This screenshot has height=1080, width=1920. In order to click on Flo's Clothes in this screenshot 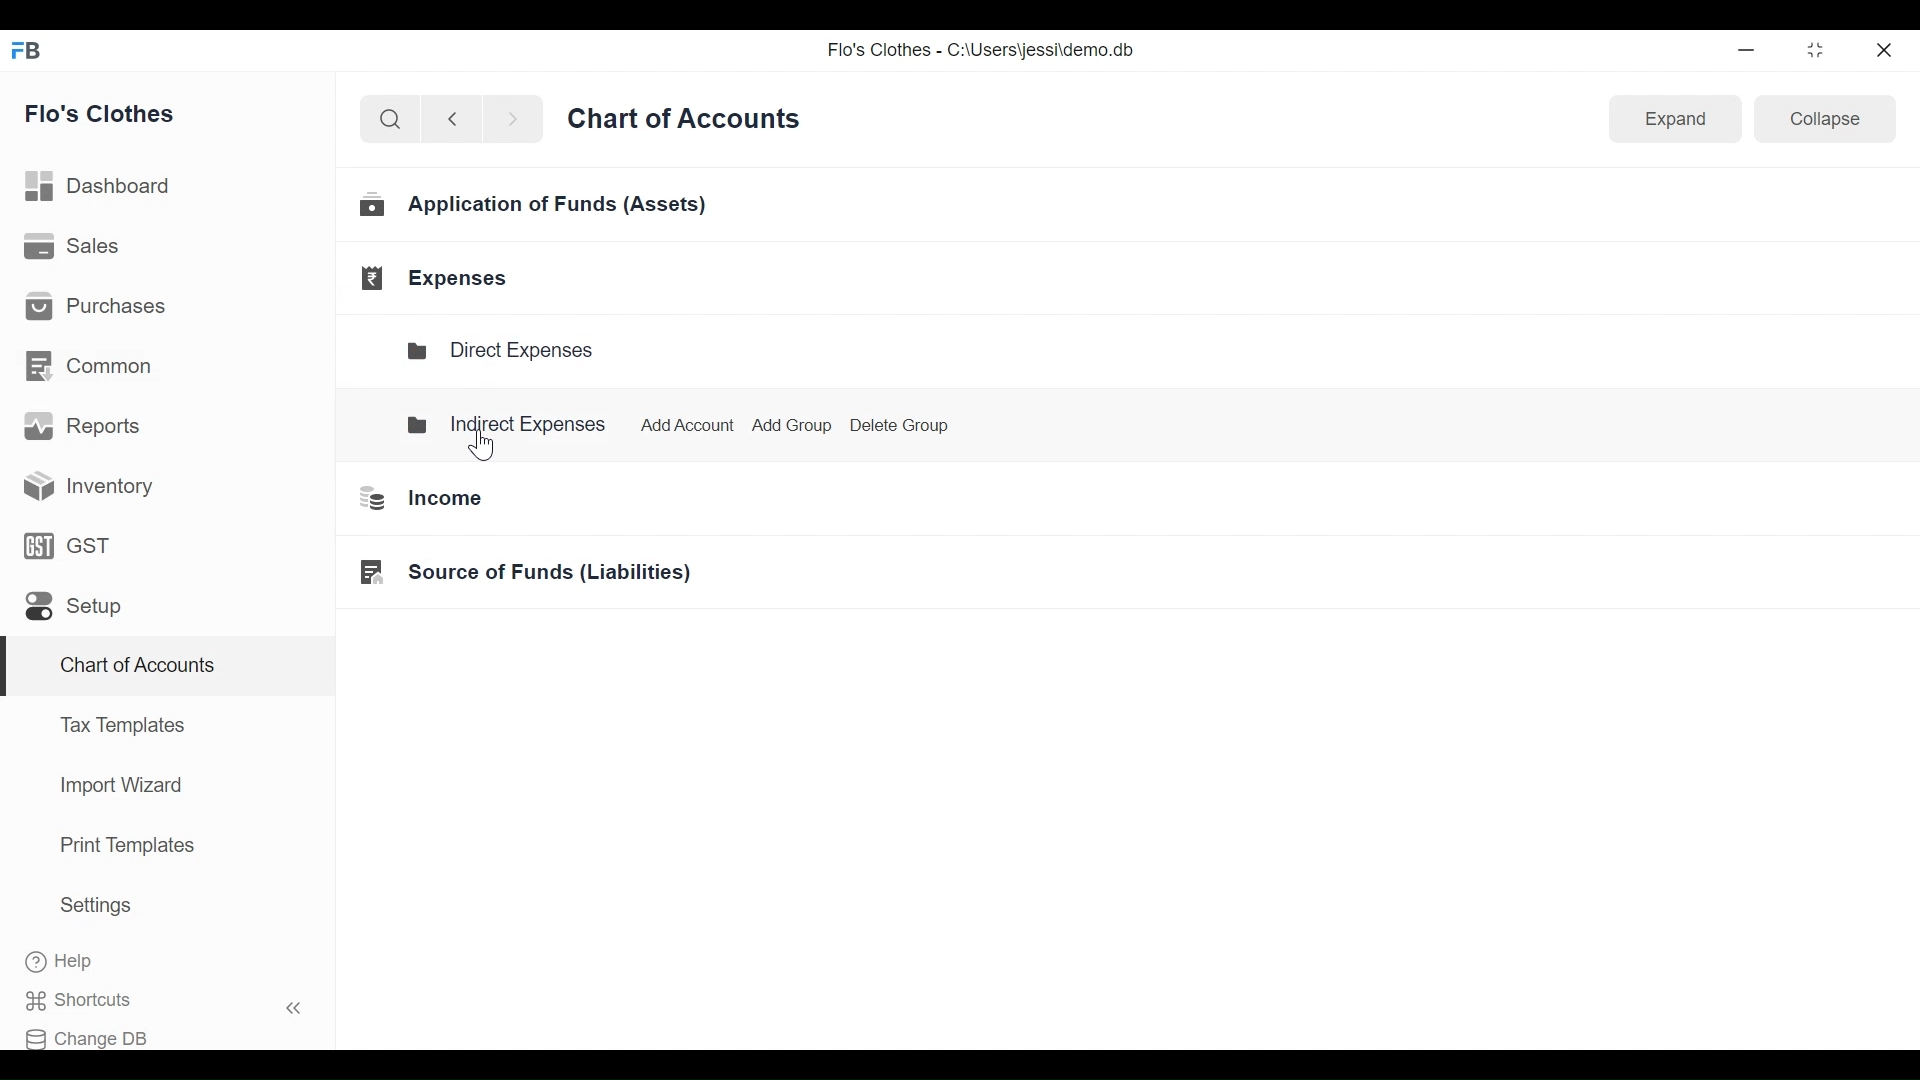, I will do `click(109, 115)`.